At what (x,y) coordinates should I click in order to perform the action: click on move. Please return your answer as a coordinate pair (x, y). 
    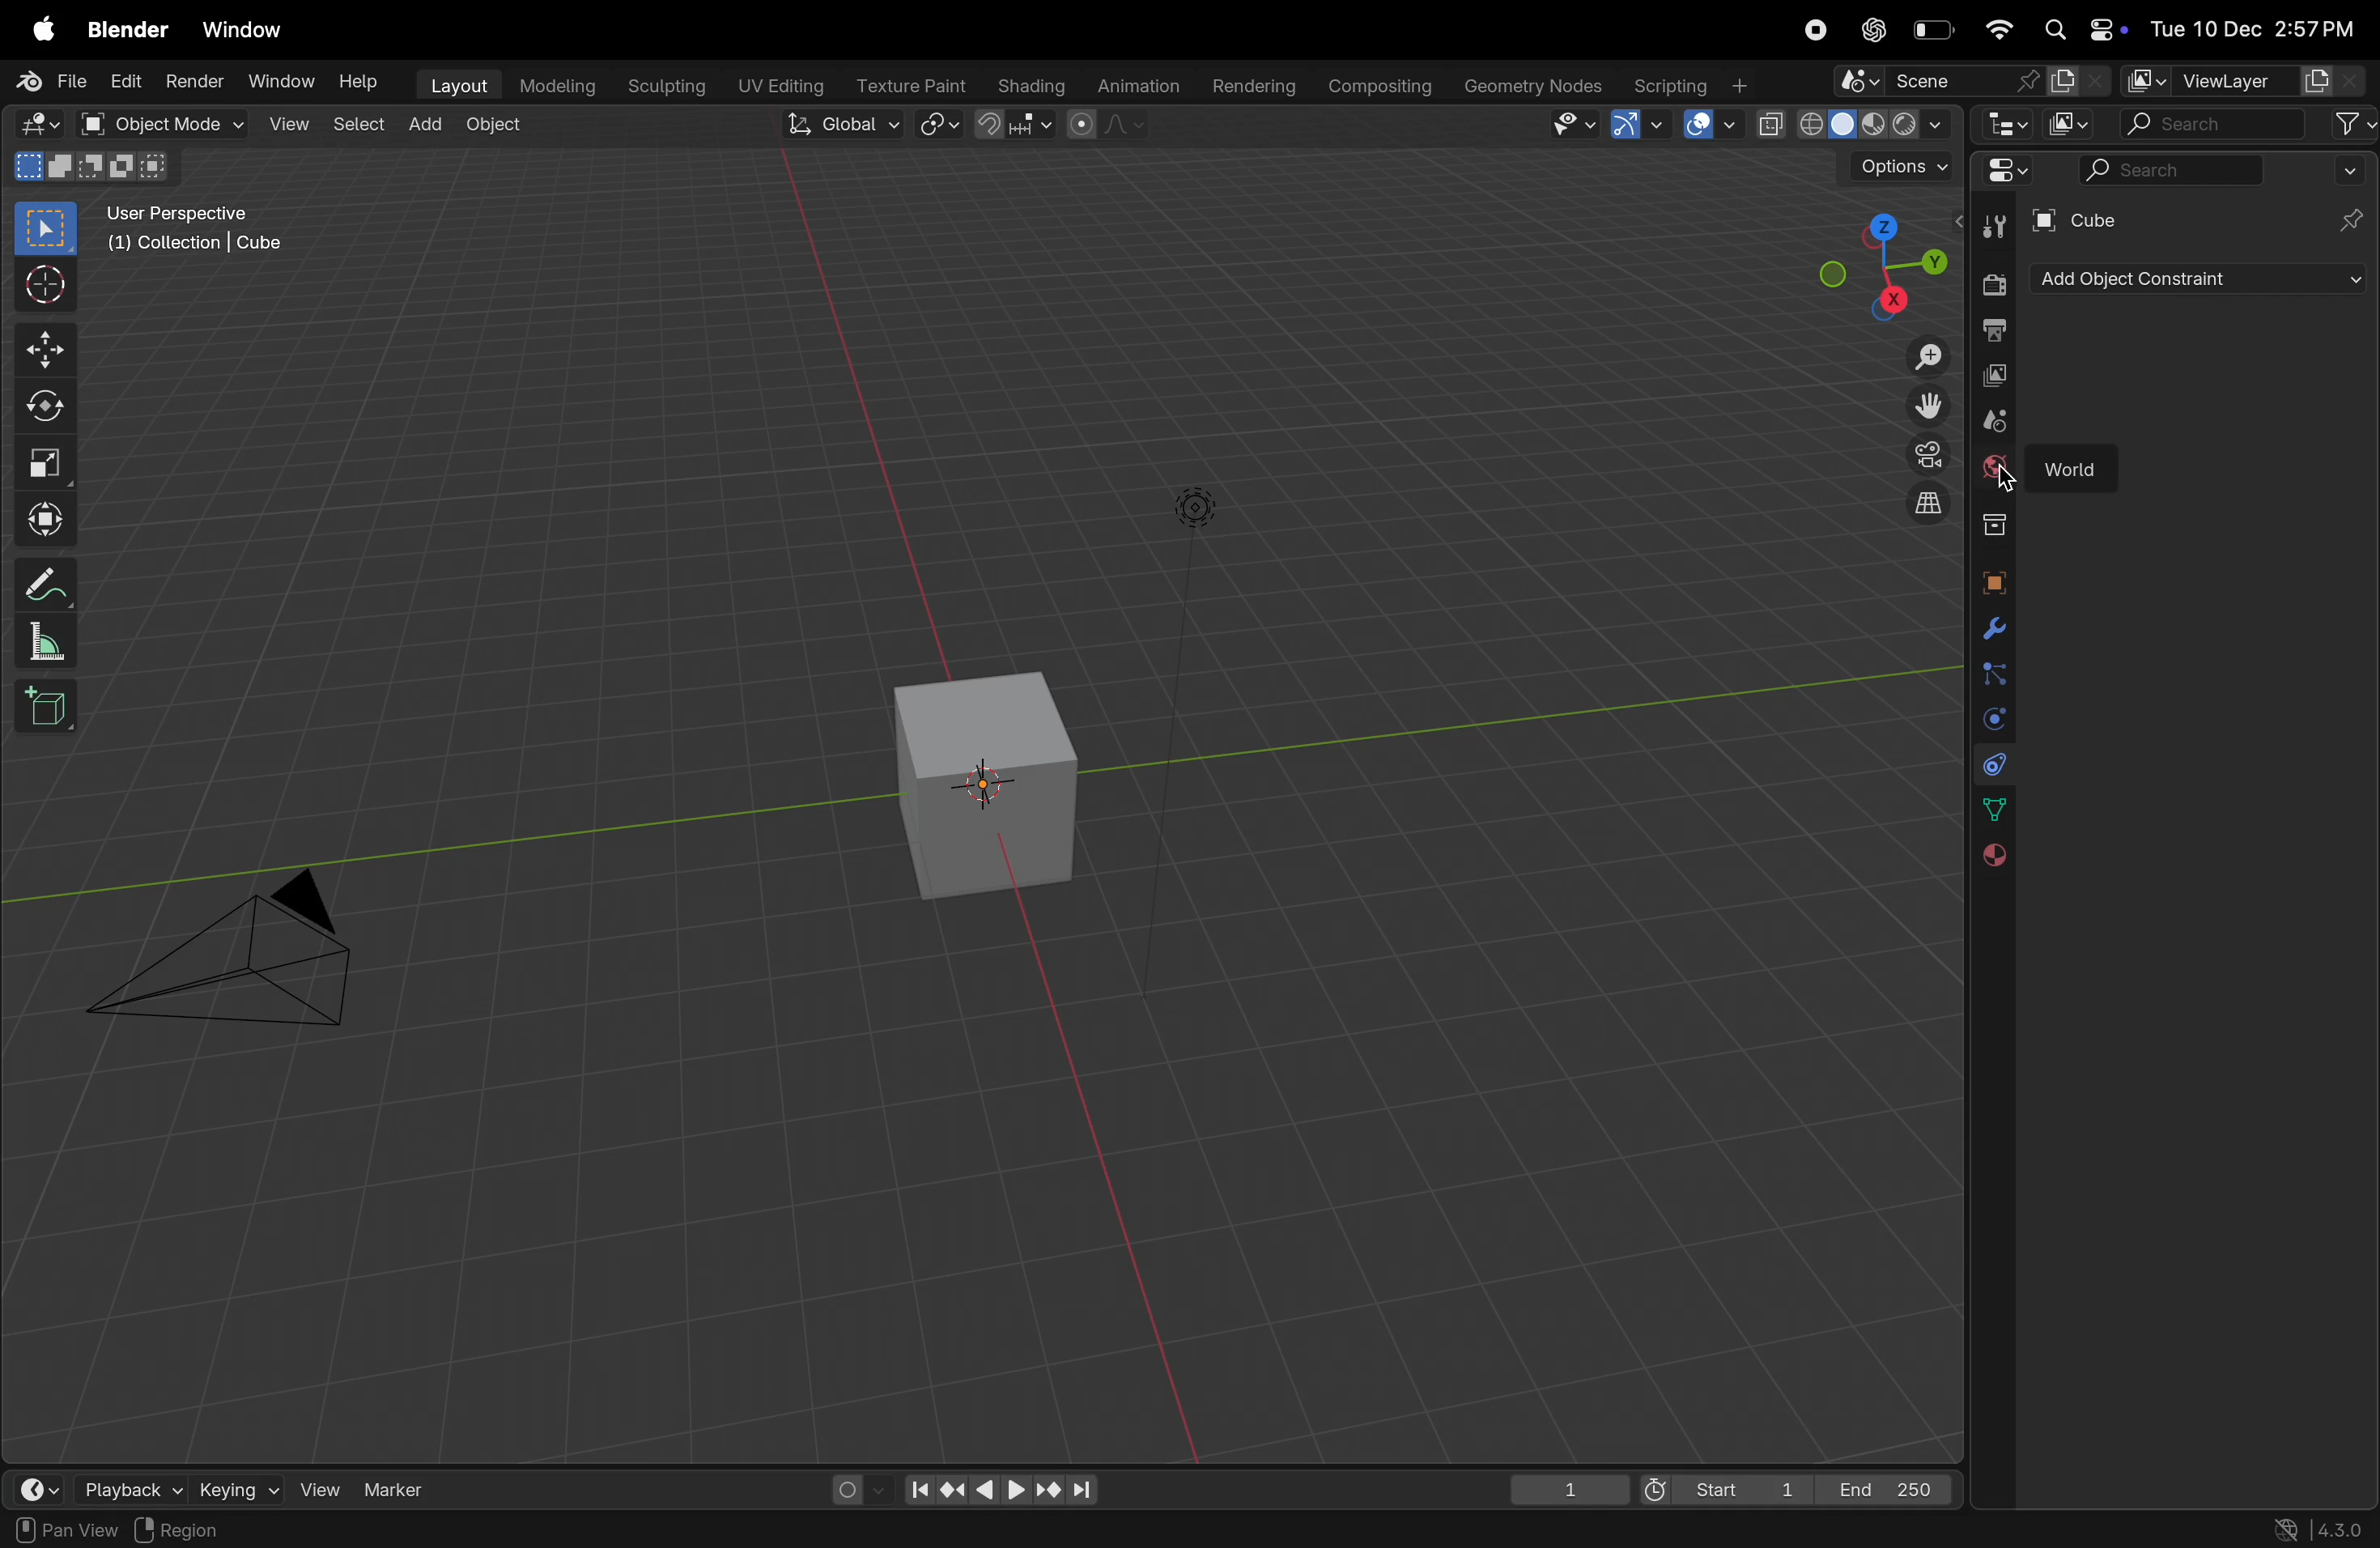
    Looking at the image, I should click on (45, 346).